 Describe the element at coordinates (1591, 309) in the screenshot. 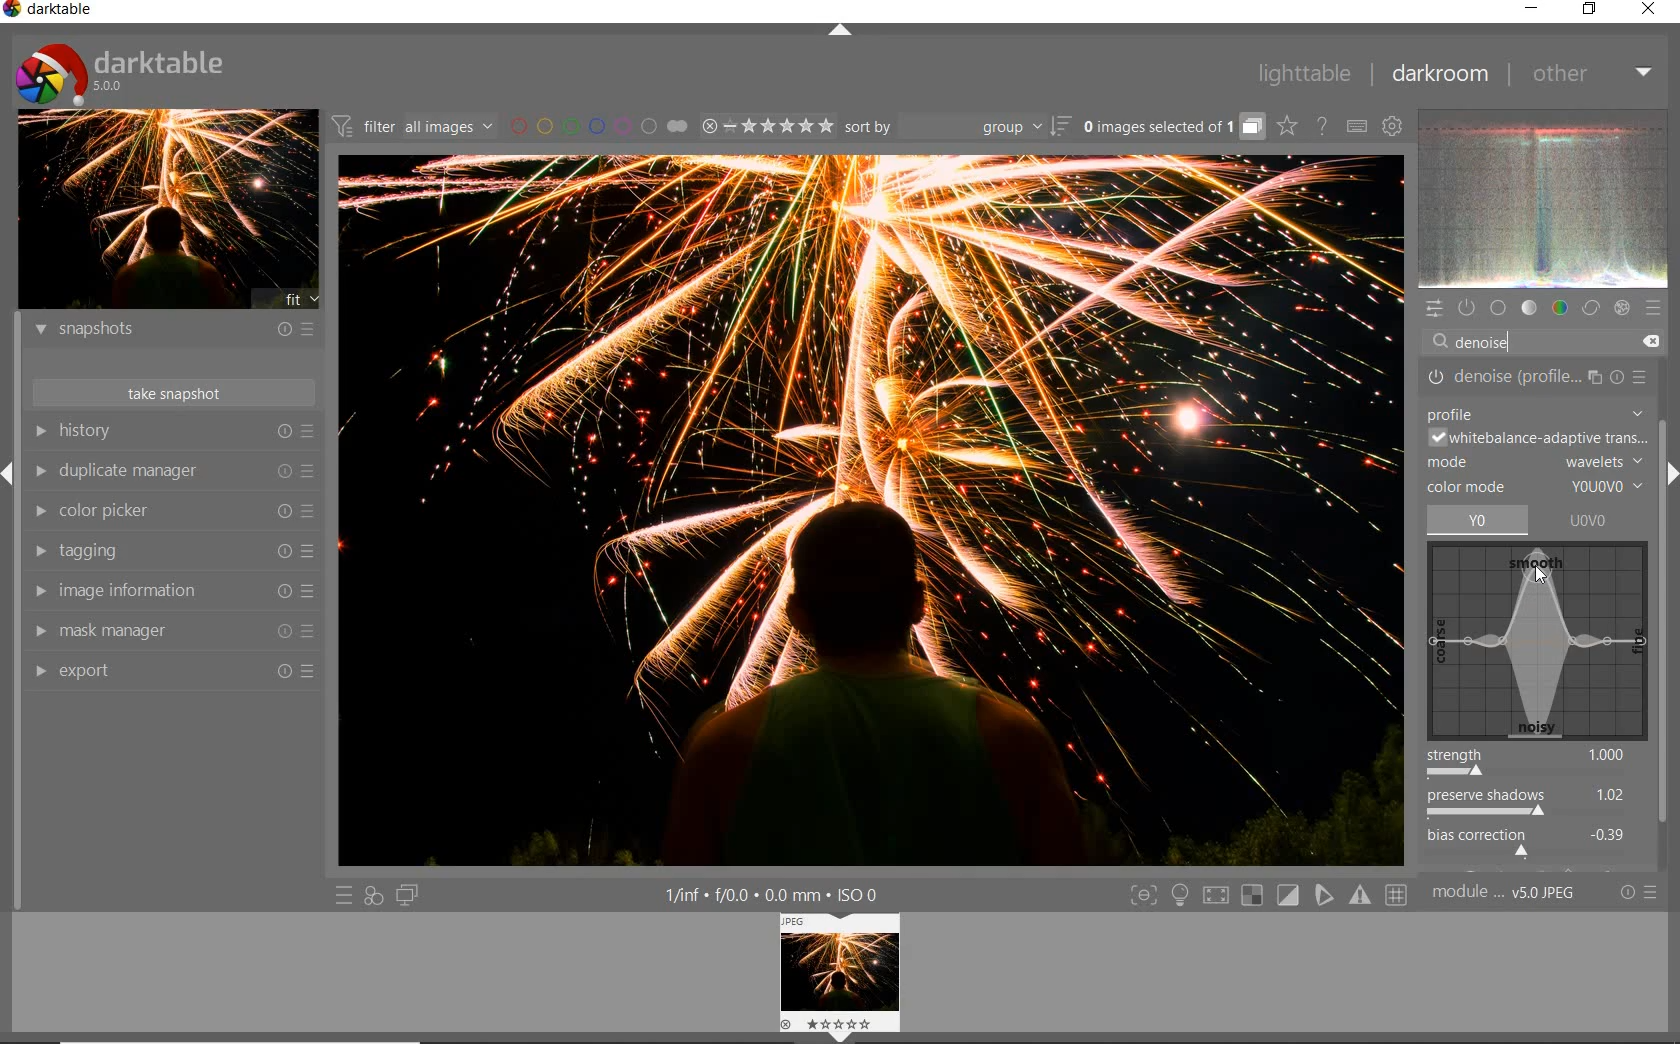

I see `correct` at that location.